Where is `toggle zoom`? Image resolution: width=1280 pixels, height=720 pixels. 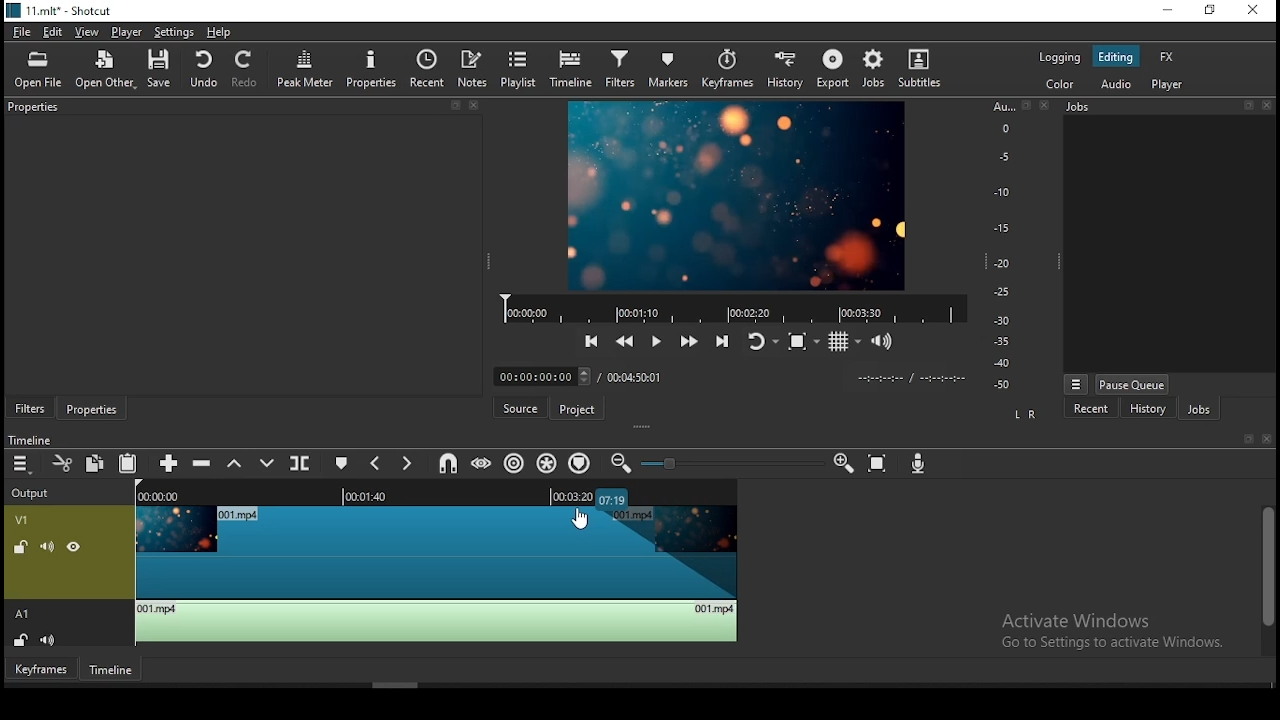
toggle zoom is located at coordinates (799, 343).